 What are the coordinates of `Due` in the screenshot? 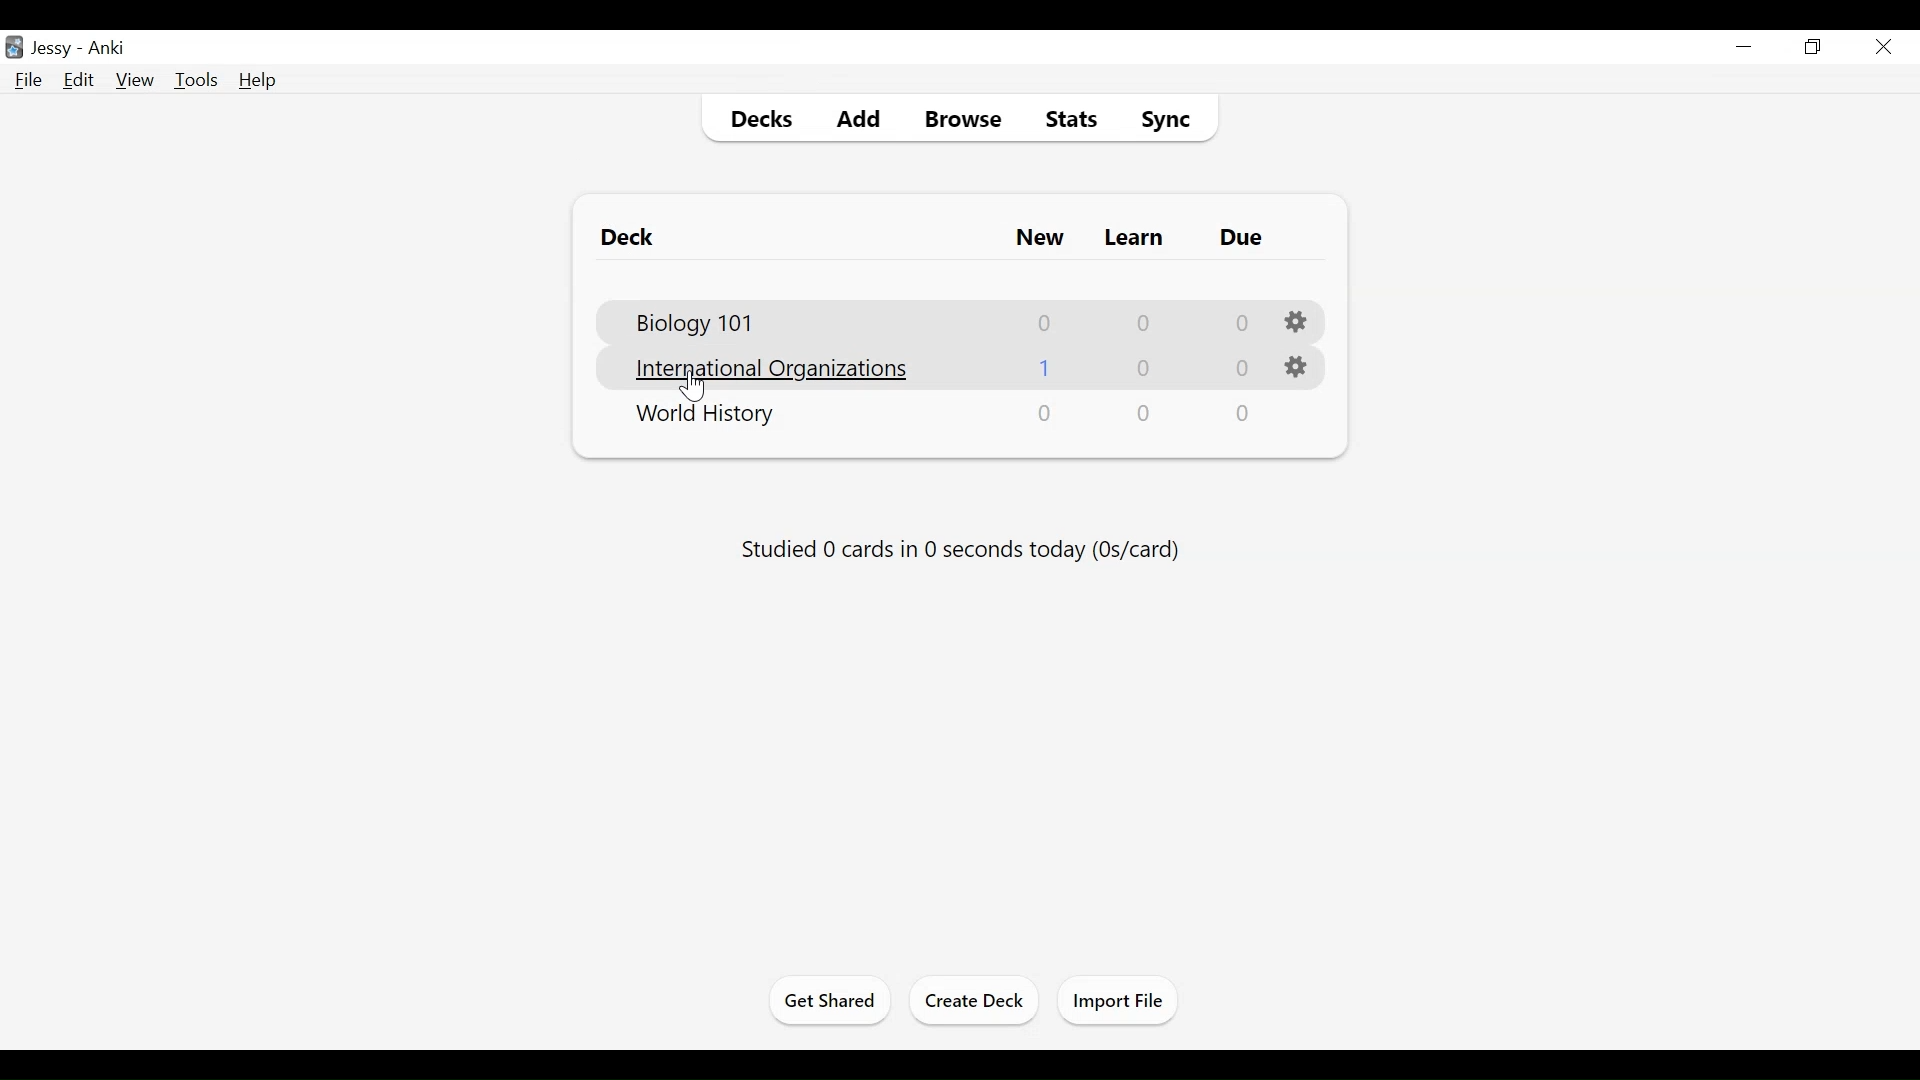 It's located at (1243, 238).